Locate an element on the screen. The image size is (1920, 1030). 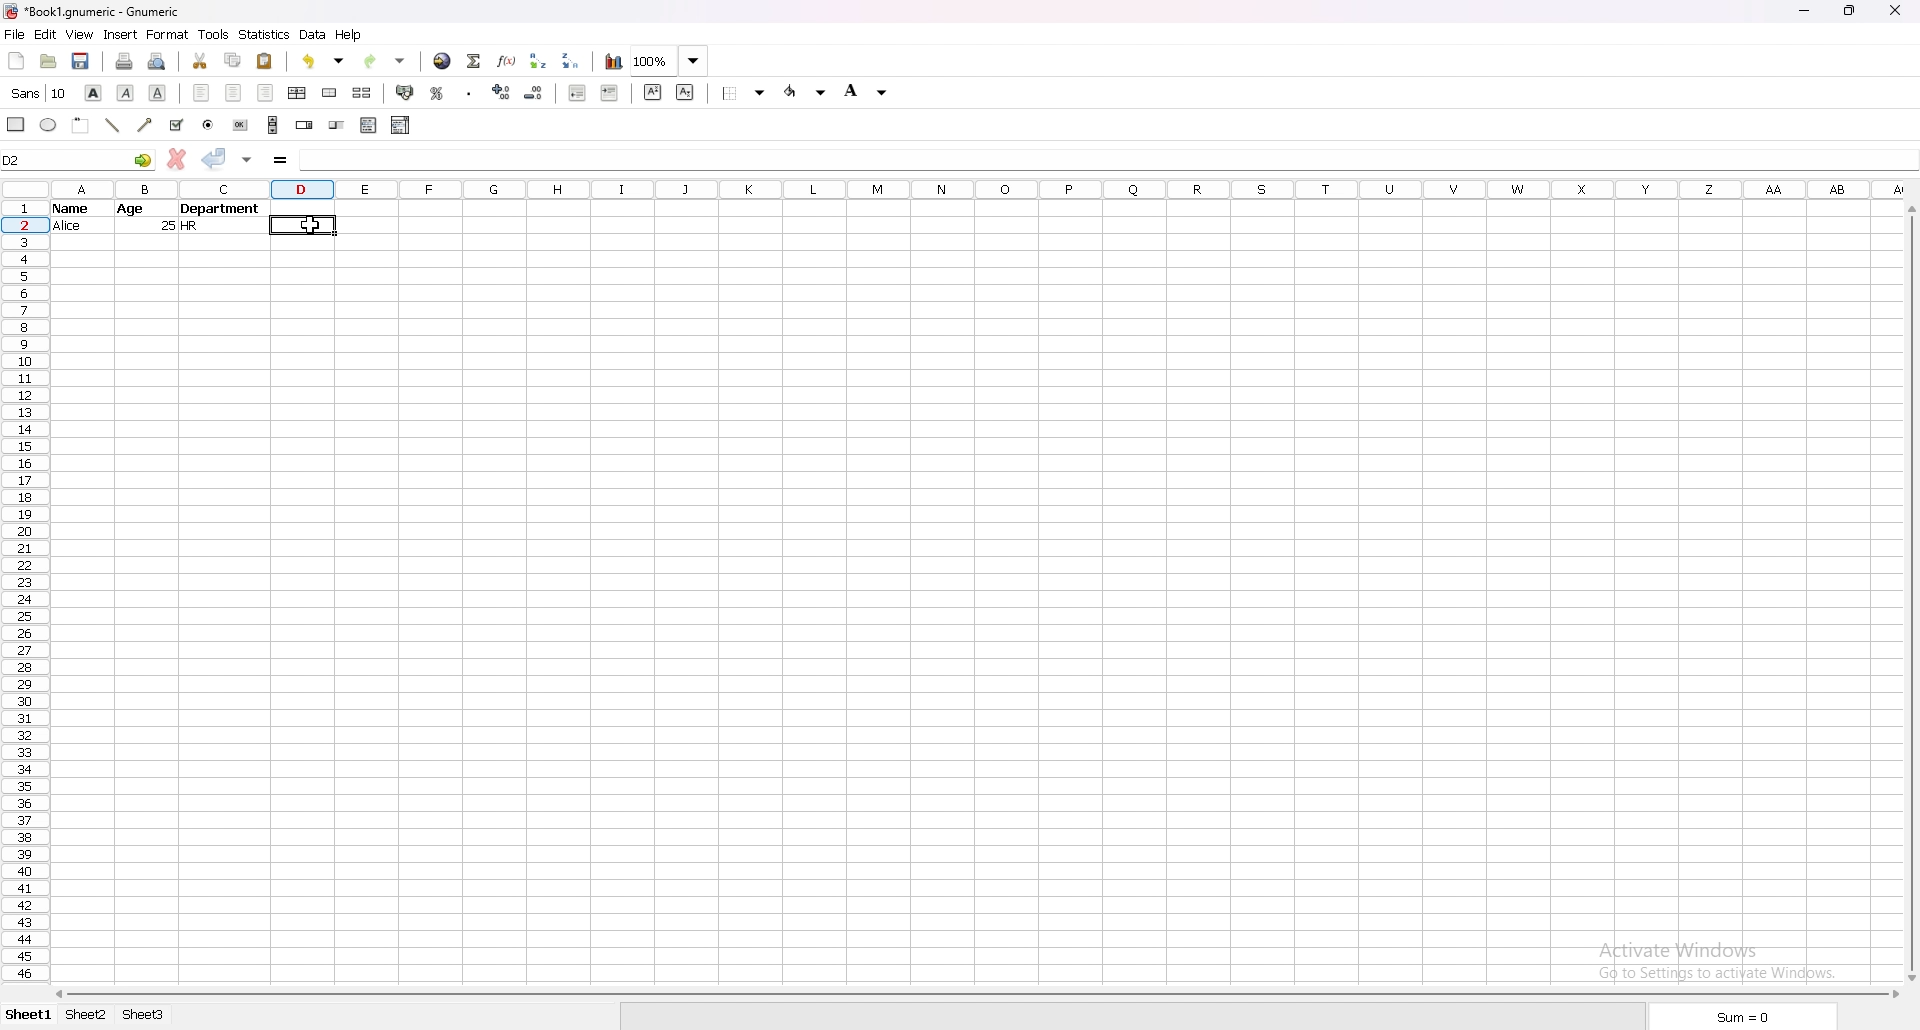
combo box is located at coordinates (401, 124).